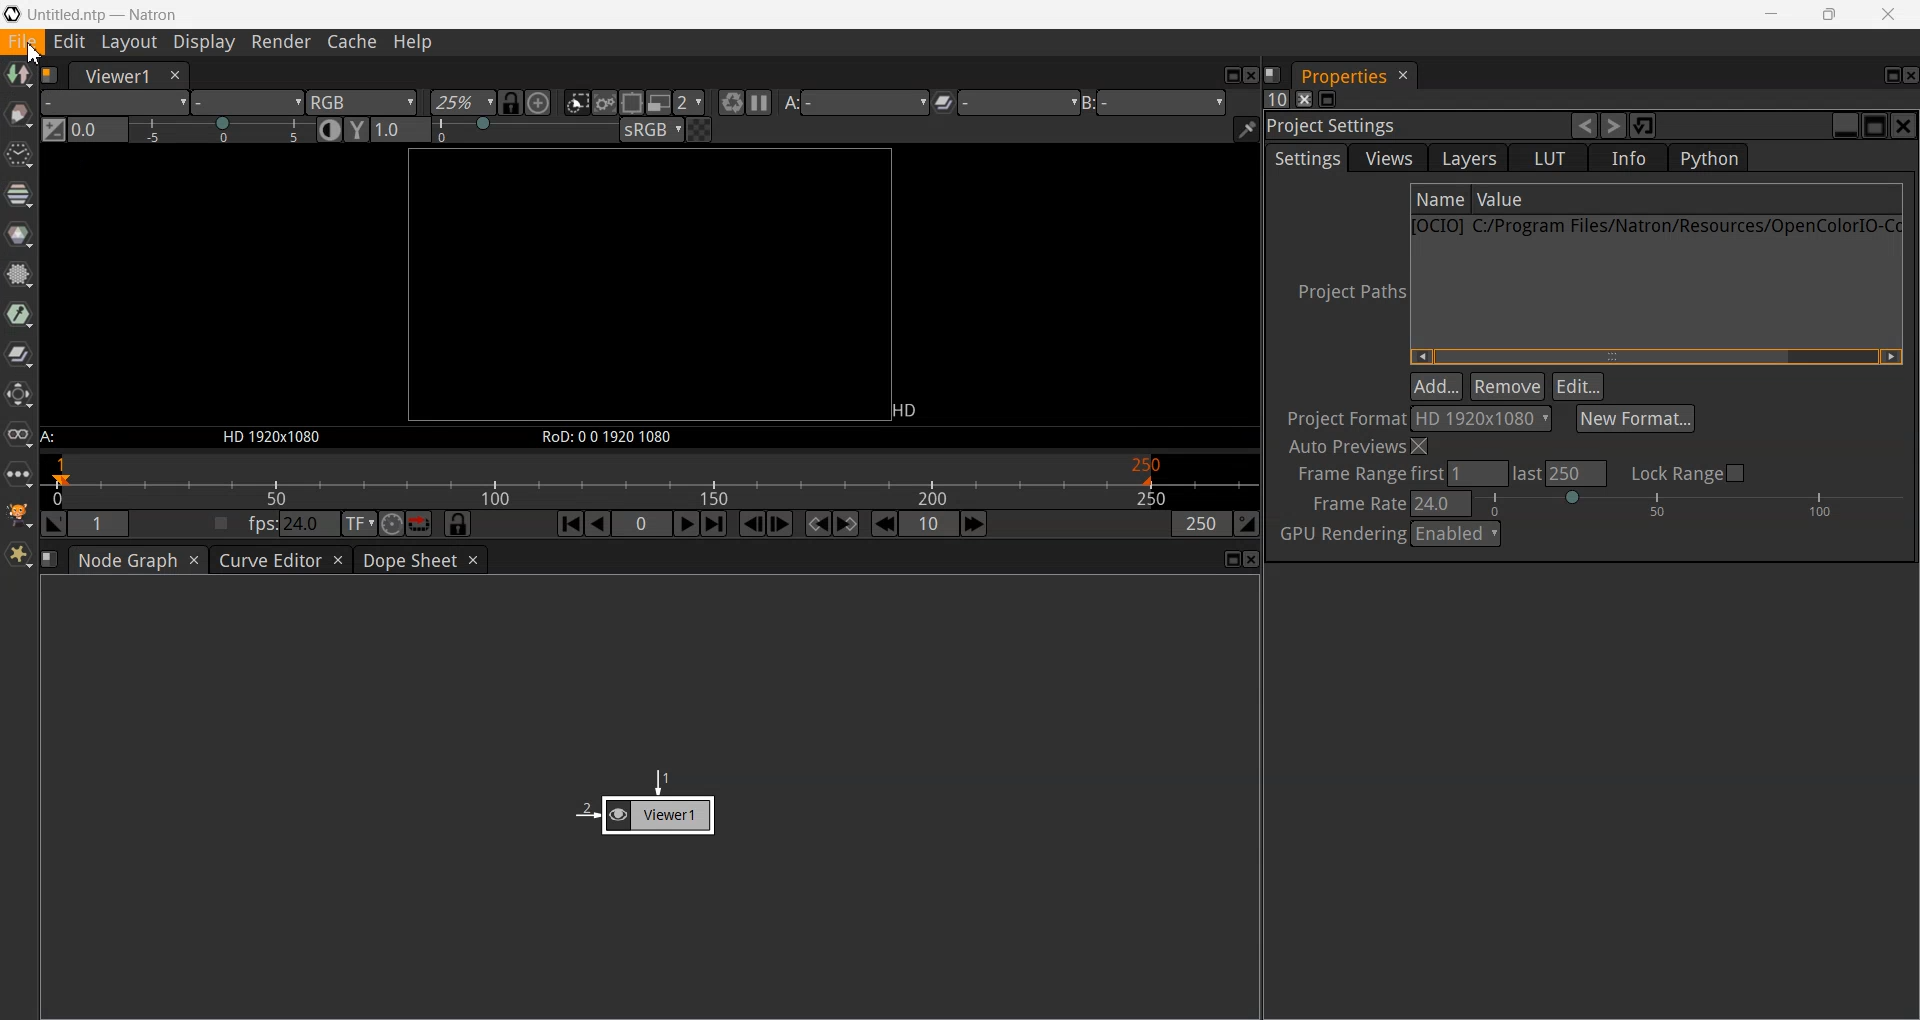  I want to click on Python, so click(1707, 158).